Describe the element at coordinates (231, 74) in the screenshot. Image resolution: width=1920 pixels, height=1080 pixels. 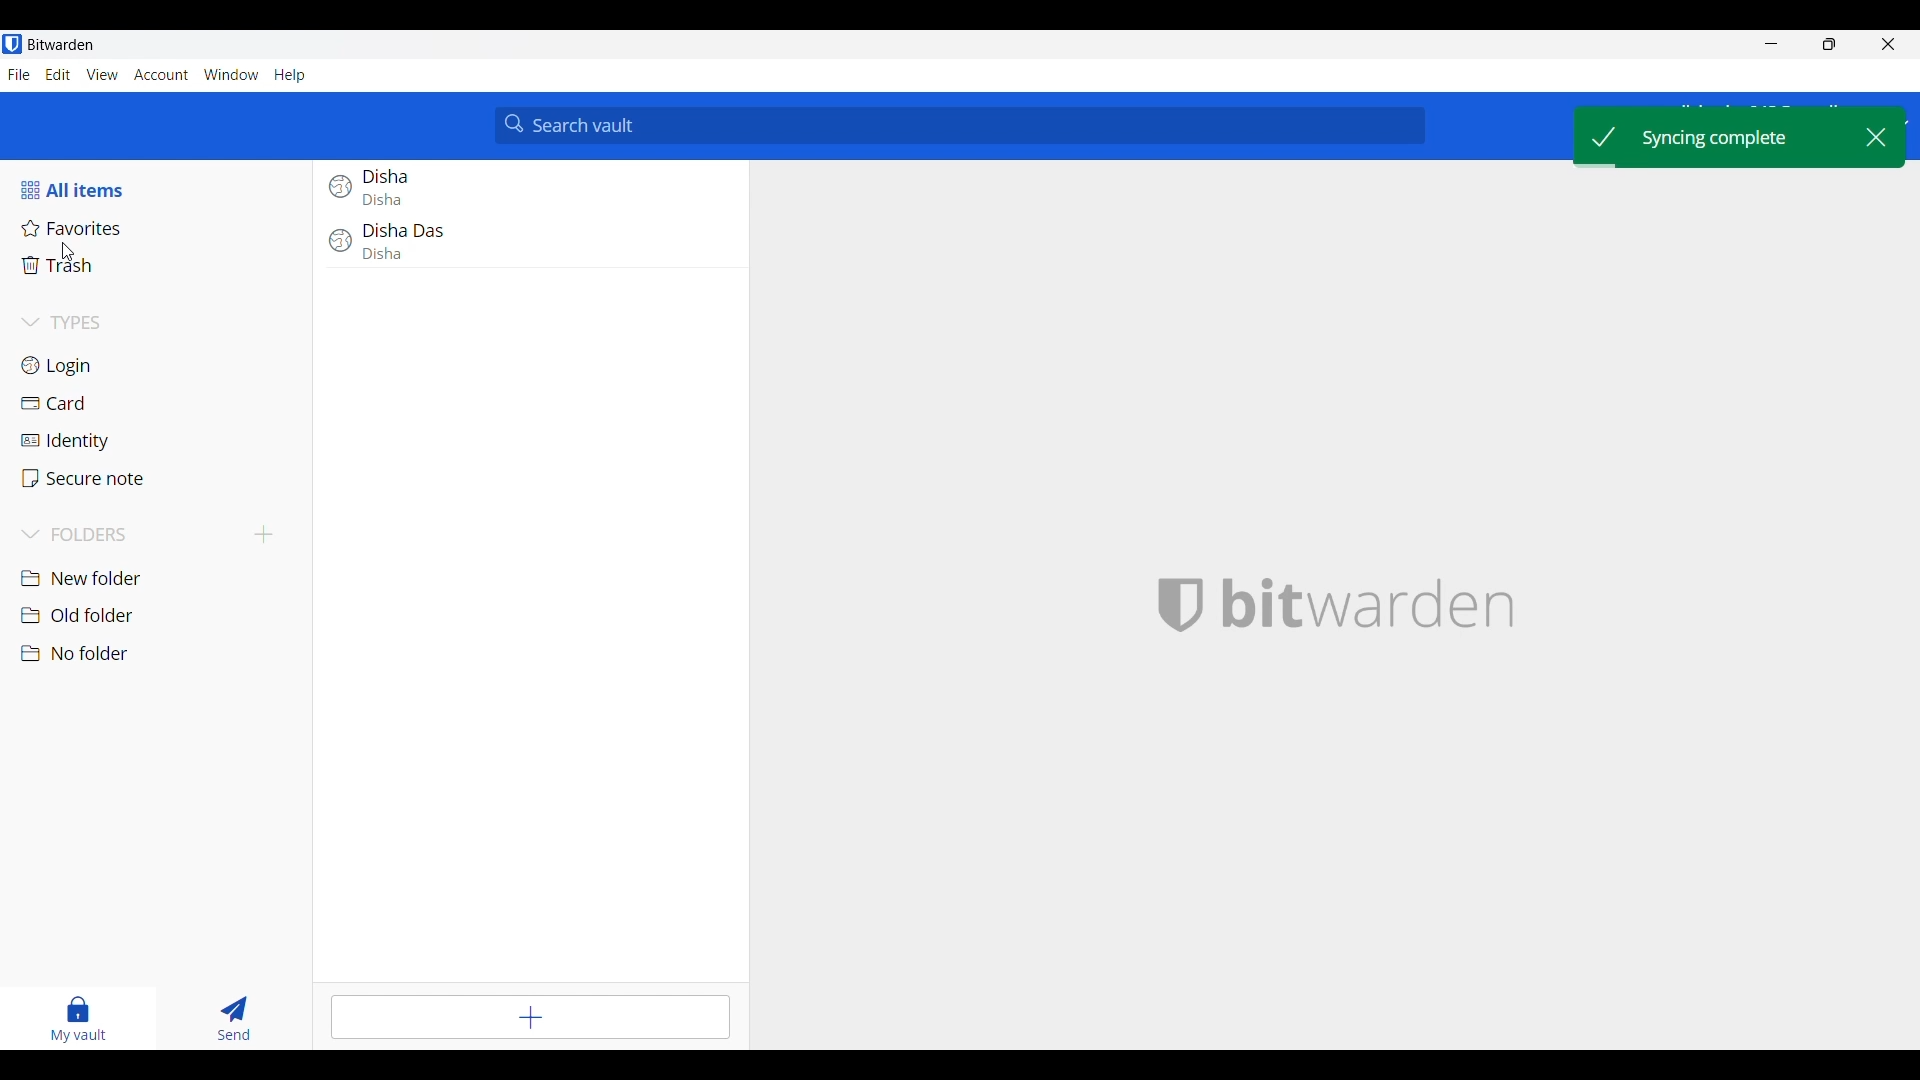
I see `Window menu` at that location.